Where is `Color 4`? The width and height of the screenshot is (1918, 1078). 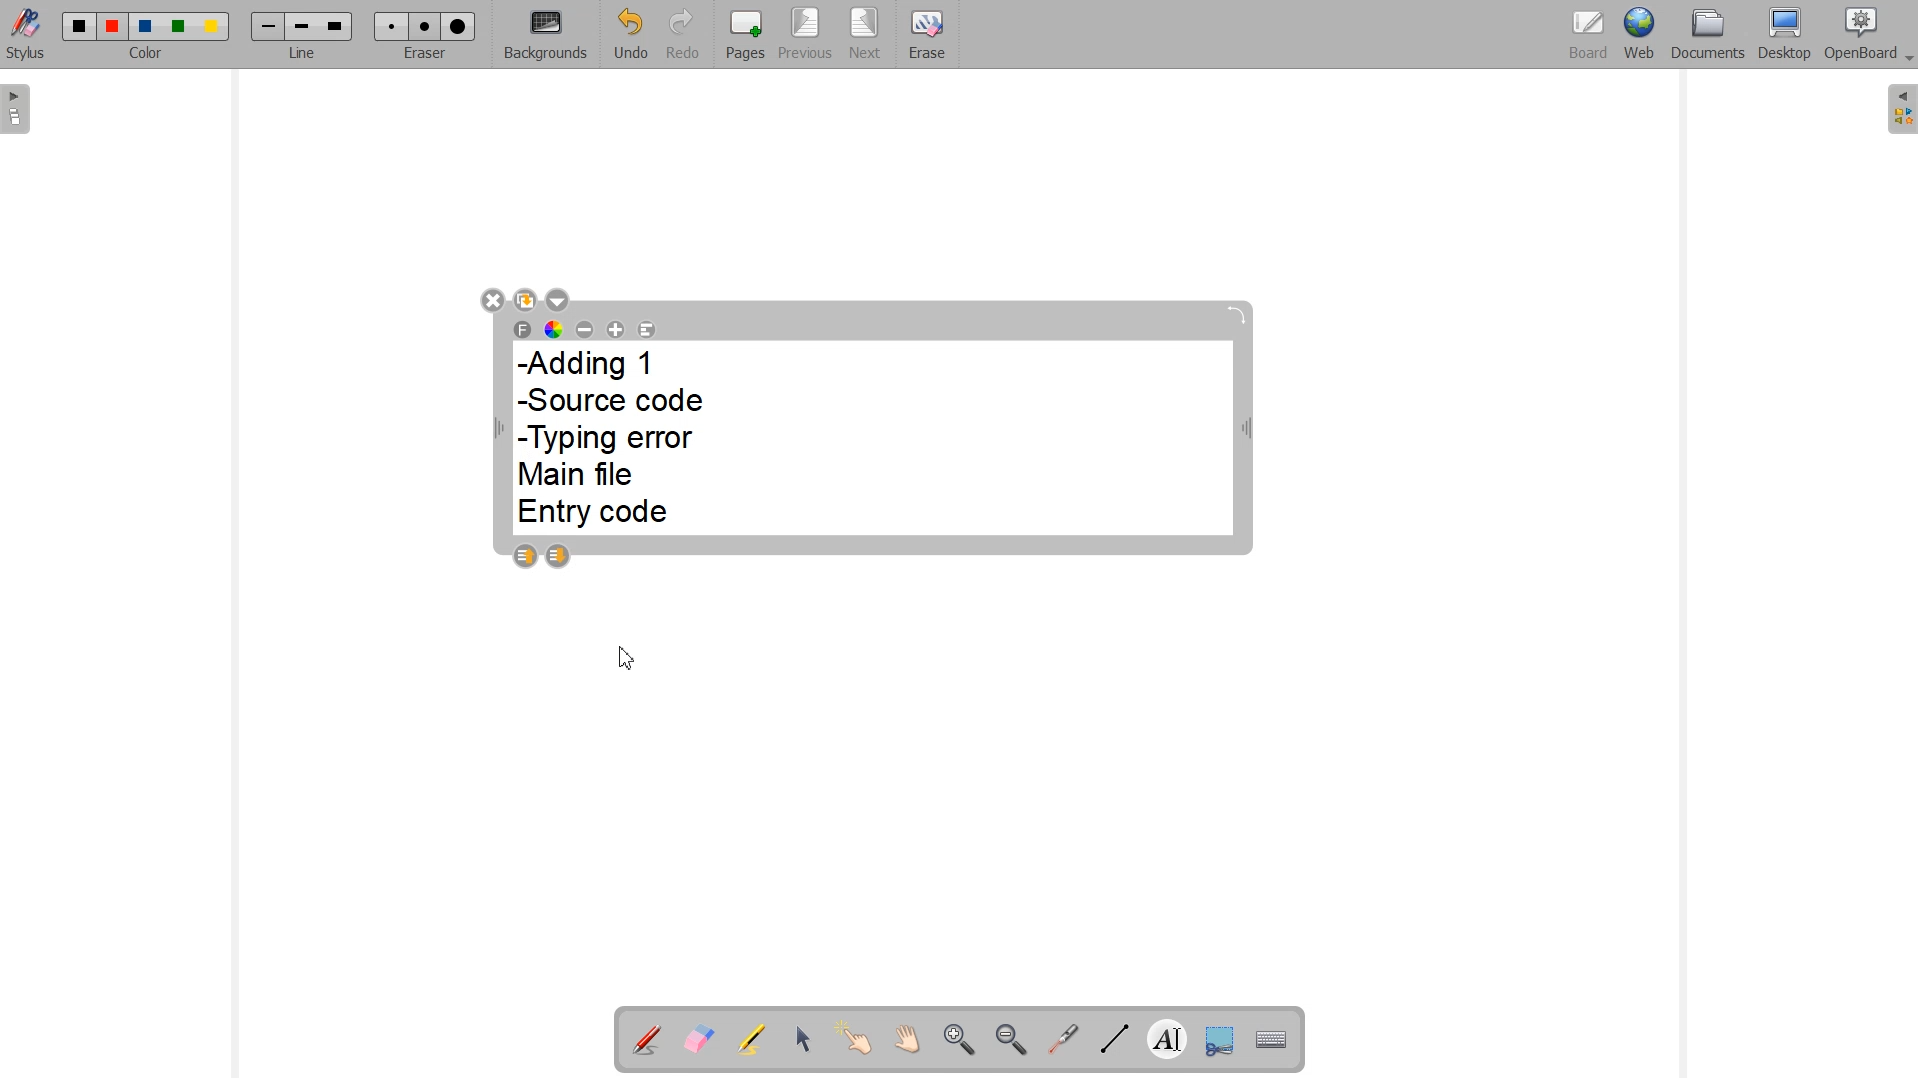 Color 4 is located at coordinates (181, 26).